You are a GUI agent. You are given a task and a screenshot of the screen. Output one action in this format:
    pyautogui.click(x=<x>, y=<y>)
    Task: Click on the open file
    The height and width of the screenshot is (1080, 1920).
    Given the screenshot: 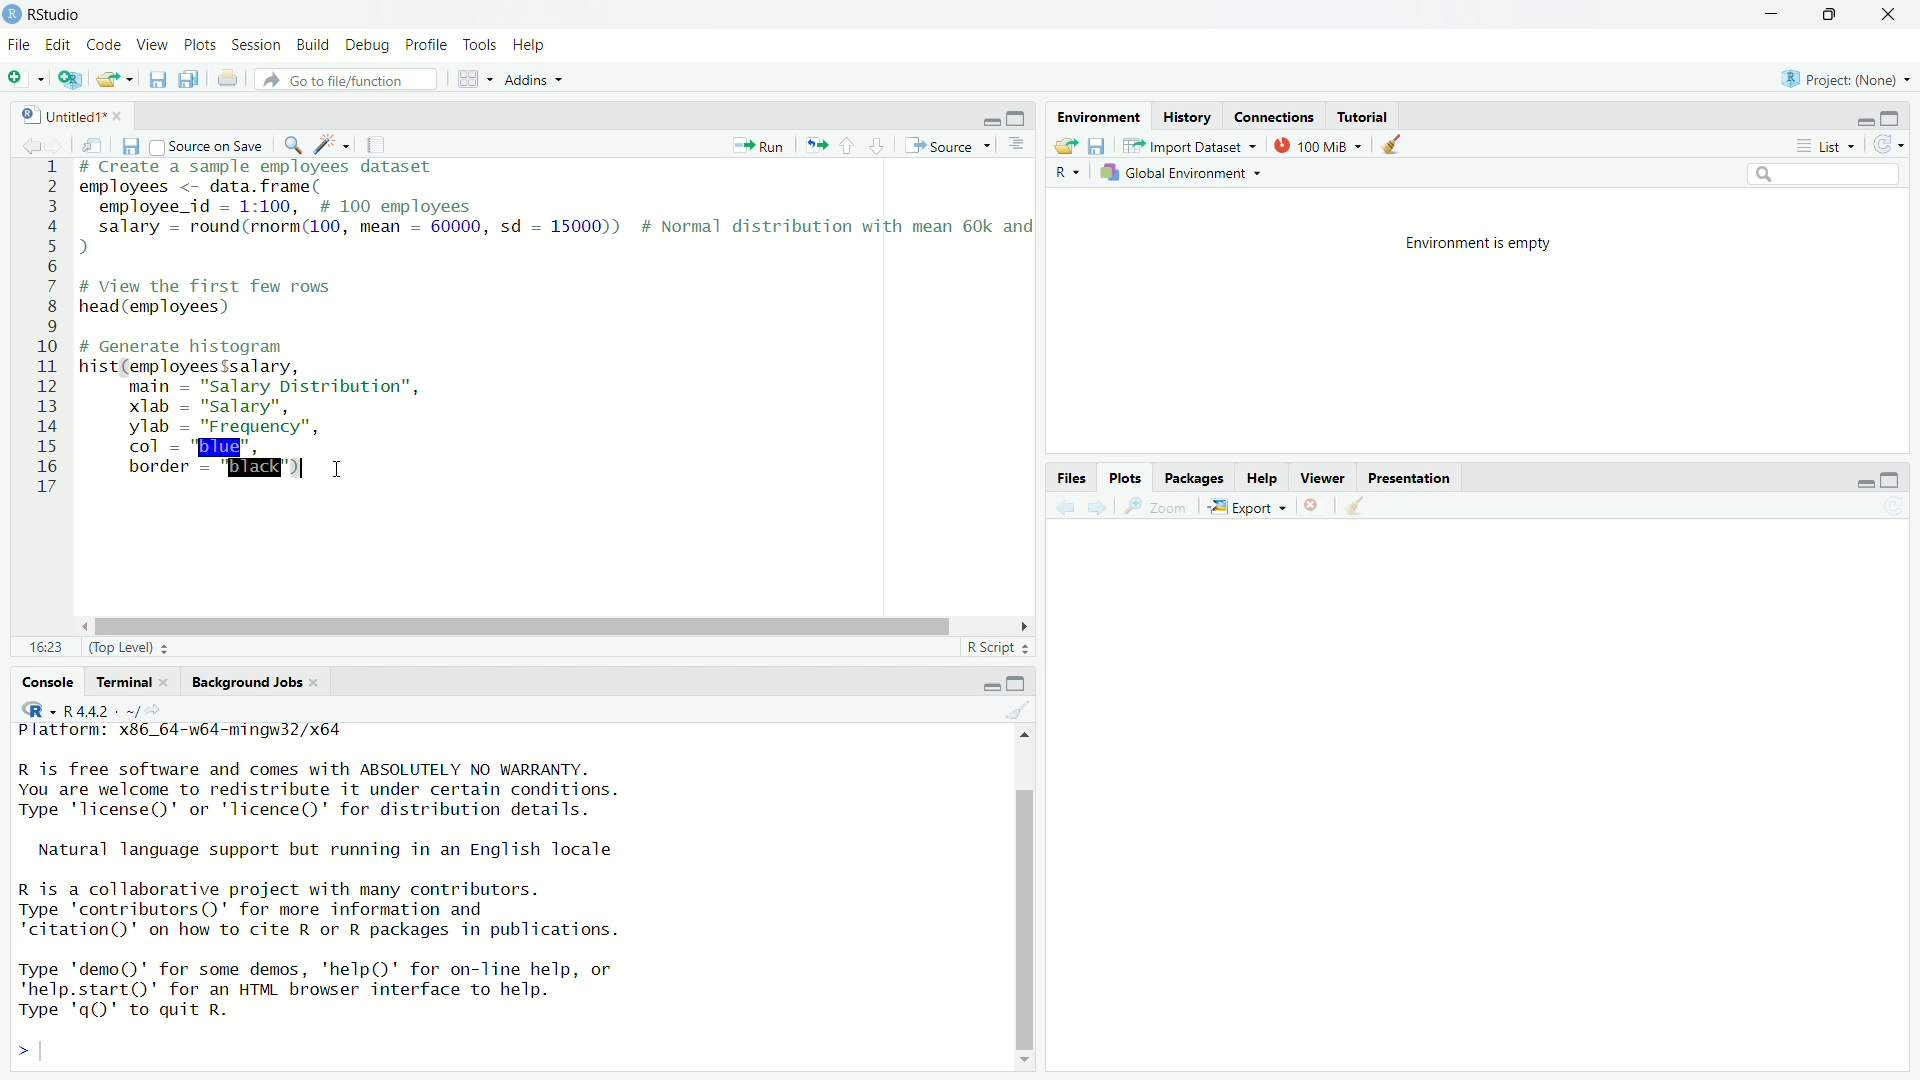 What is the action you would take?
    pyautogui.click(x=117, y=79)
    